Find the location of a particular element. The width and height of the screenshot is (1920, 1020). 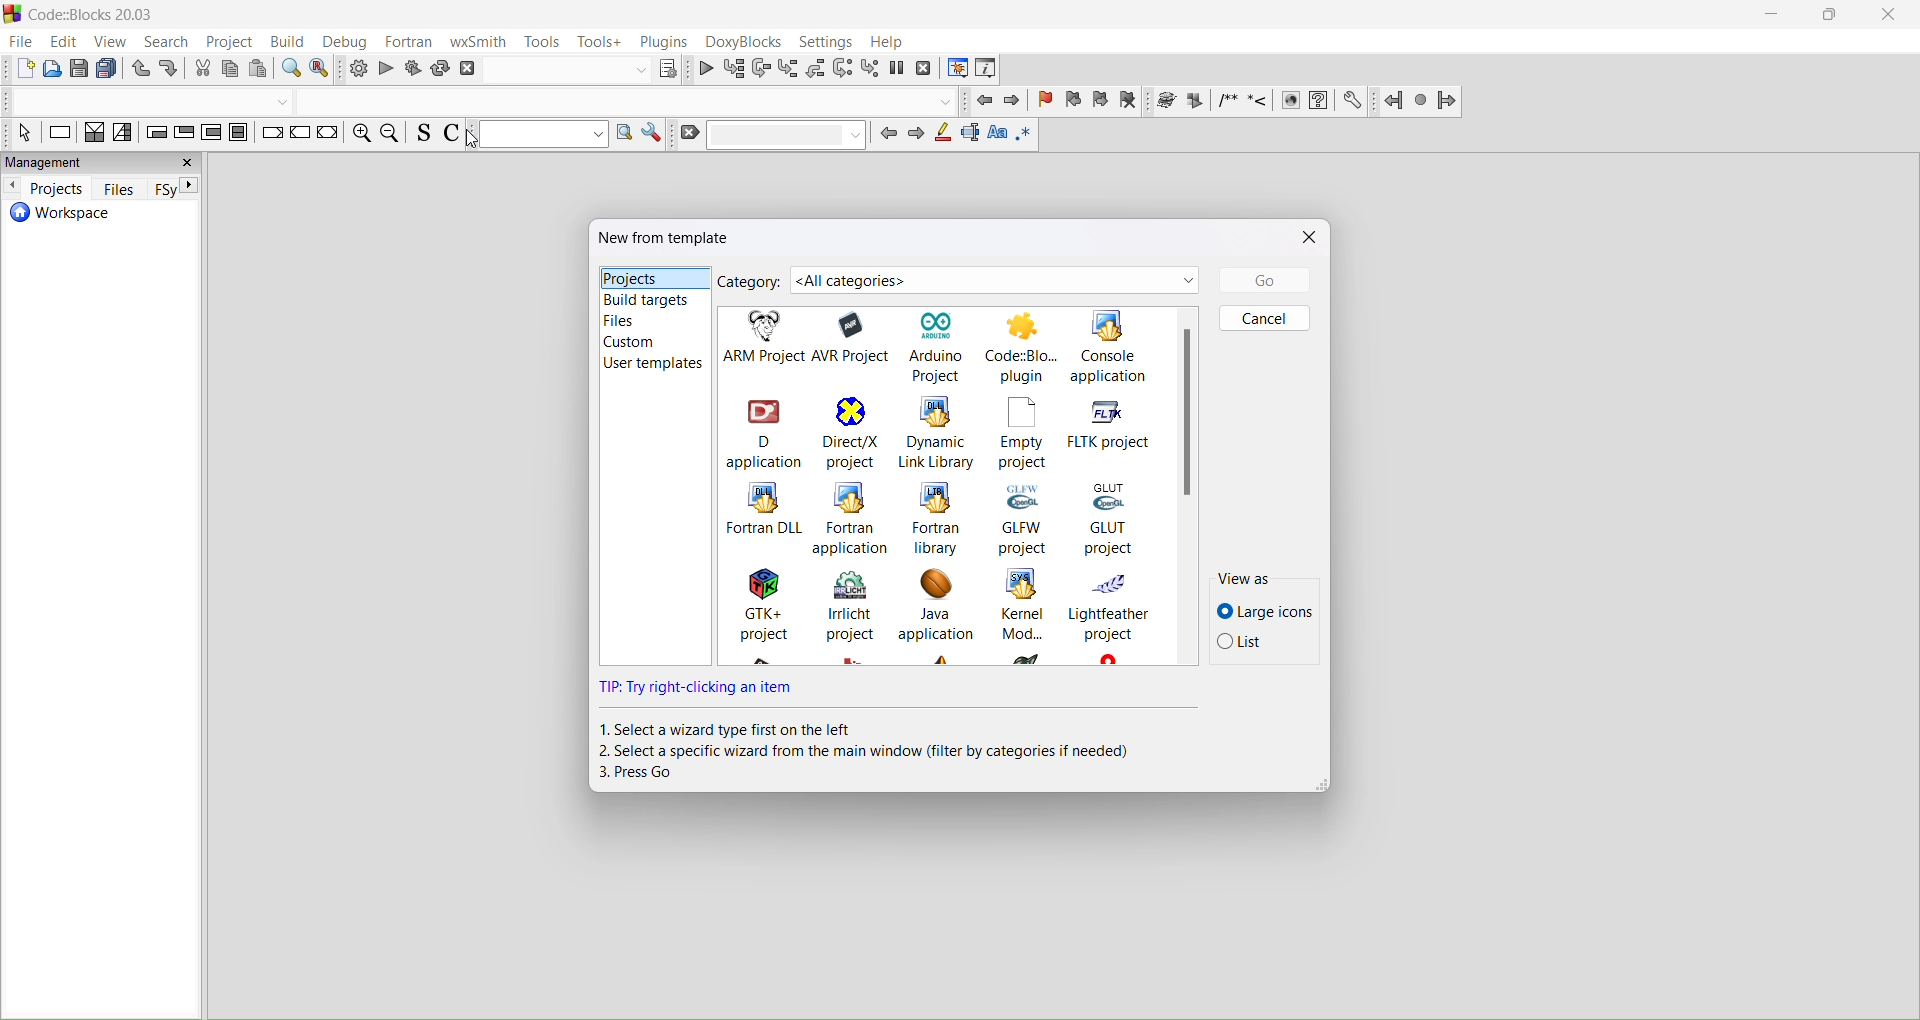

kernal mod is located at coordinates (1022, 618).